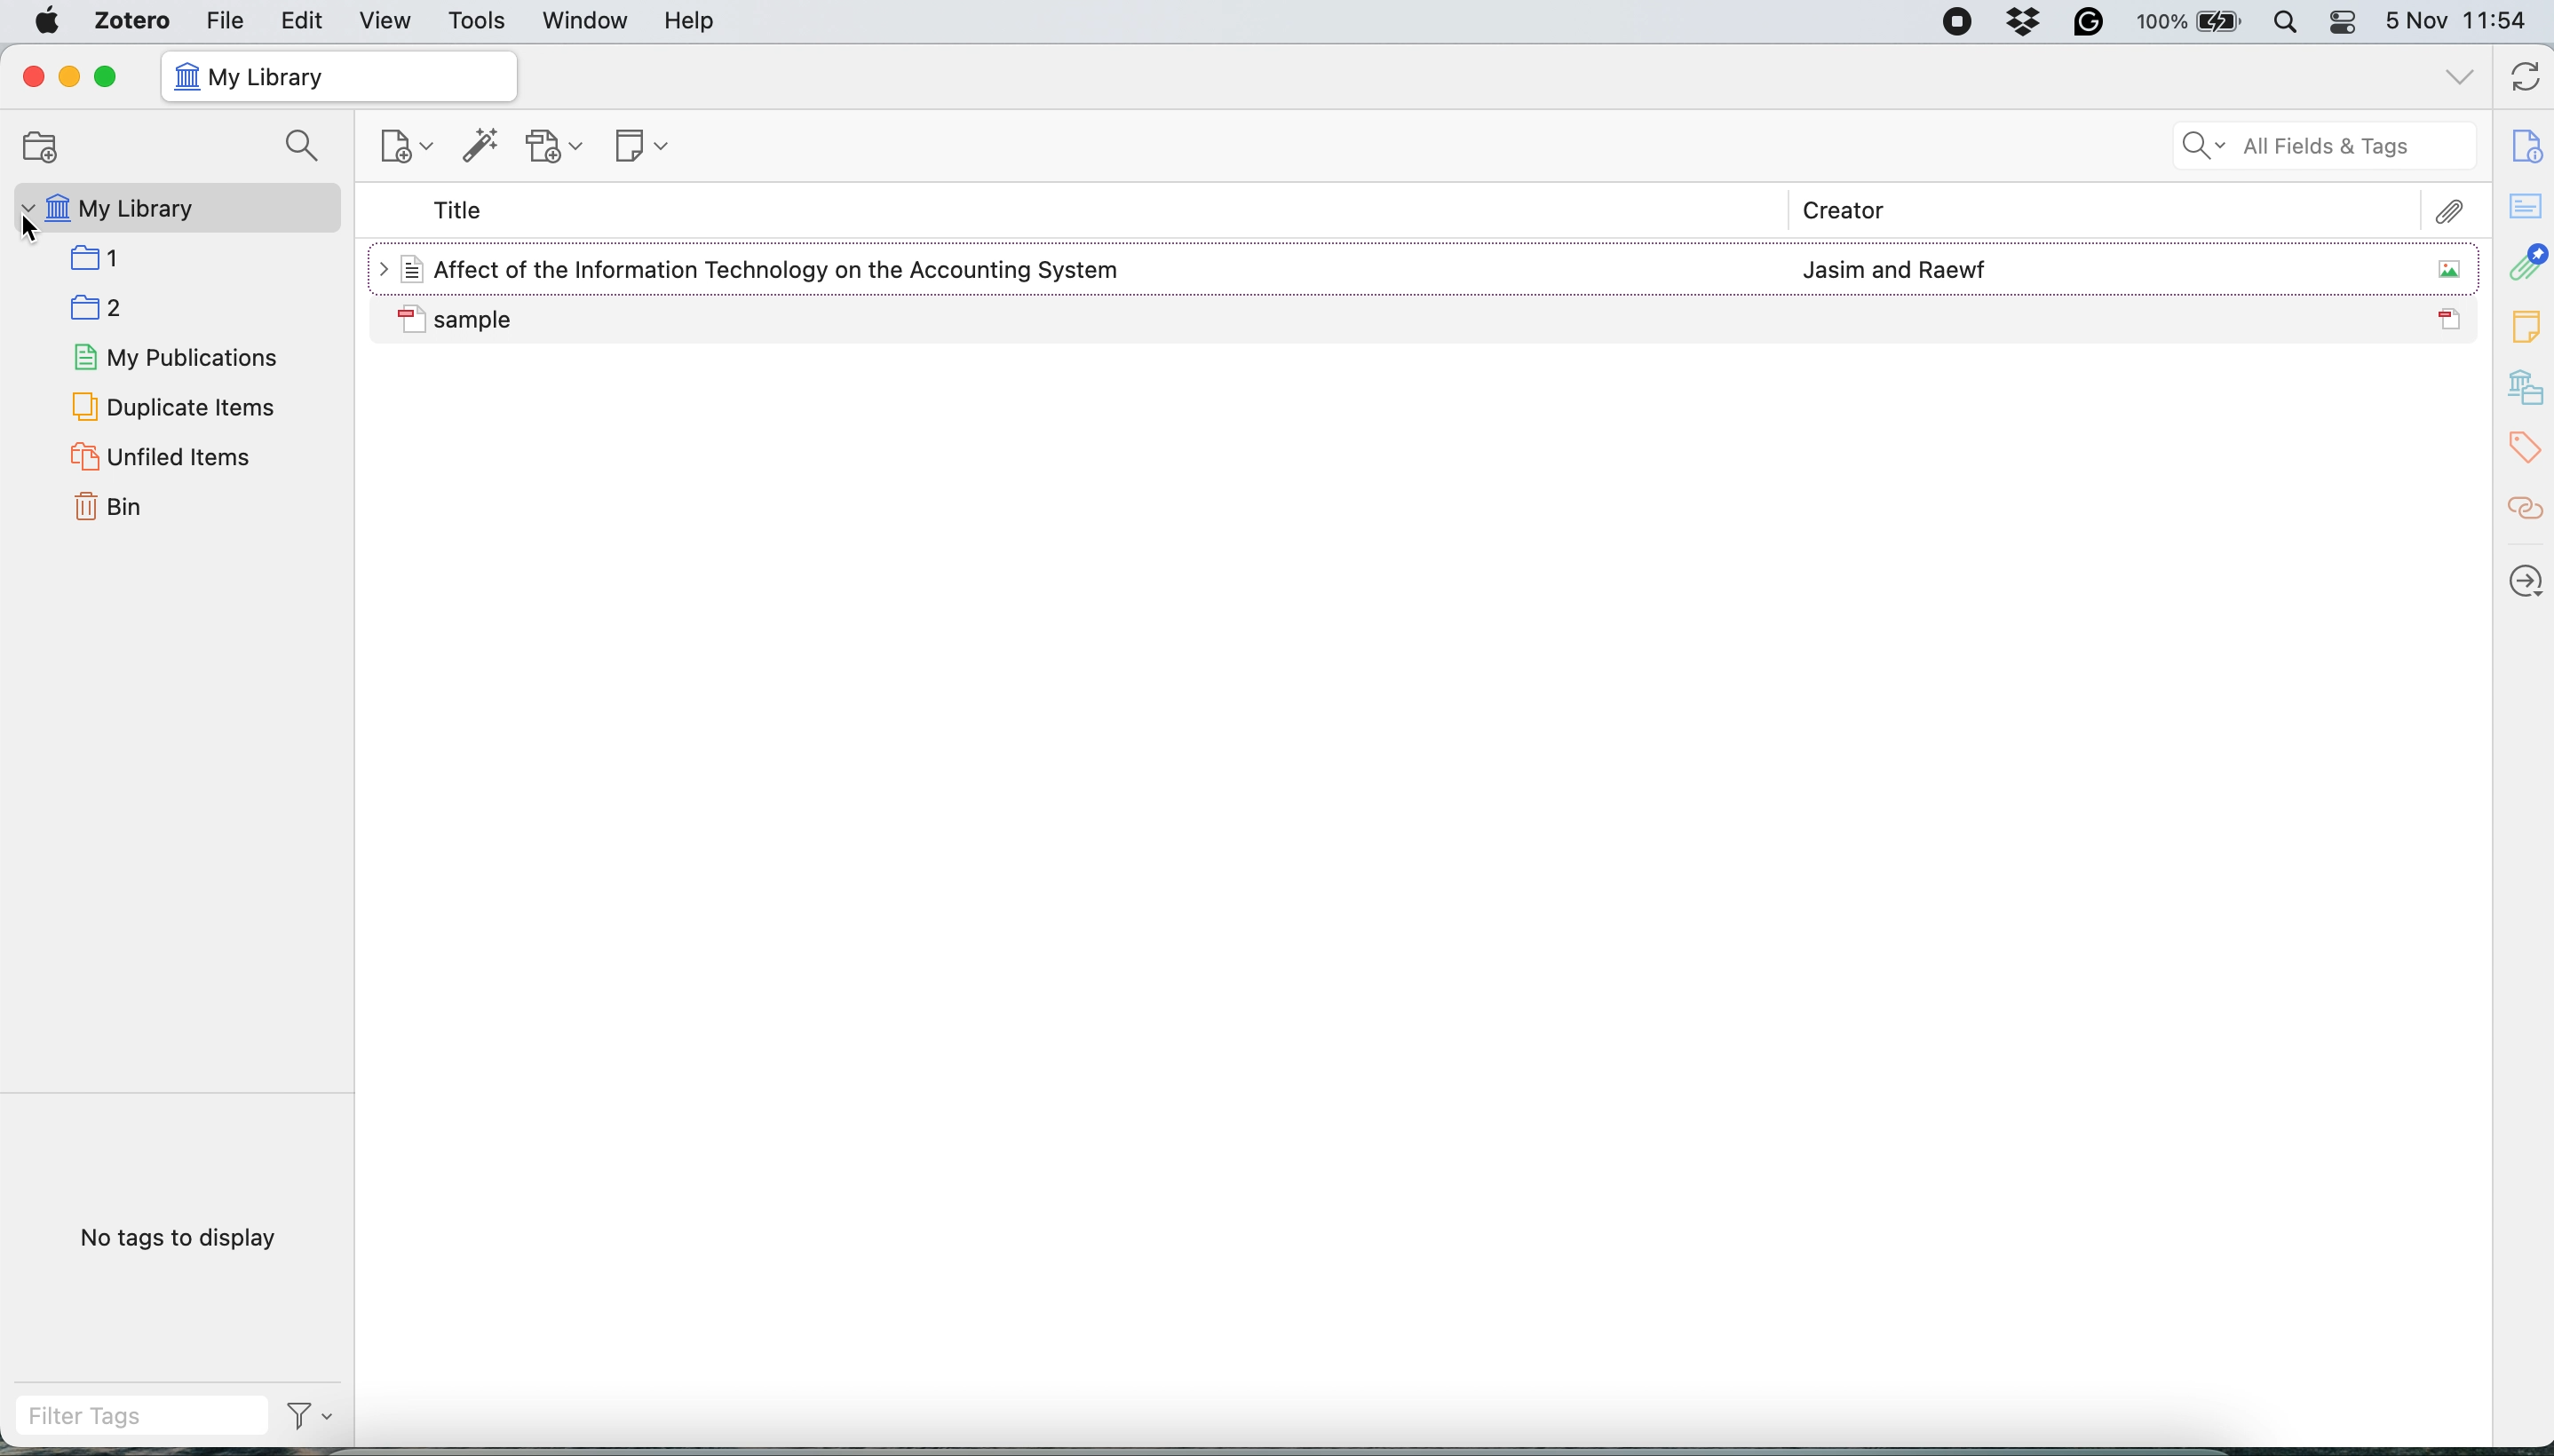  Describe the element at coordinates (1889, 265) in the screenshot. I see `Jasim and Raewf` at that location.